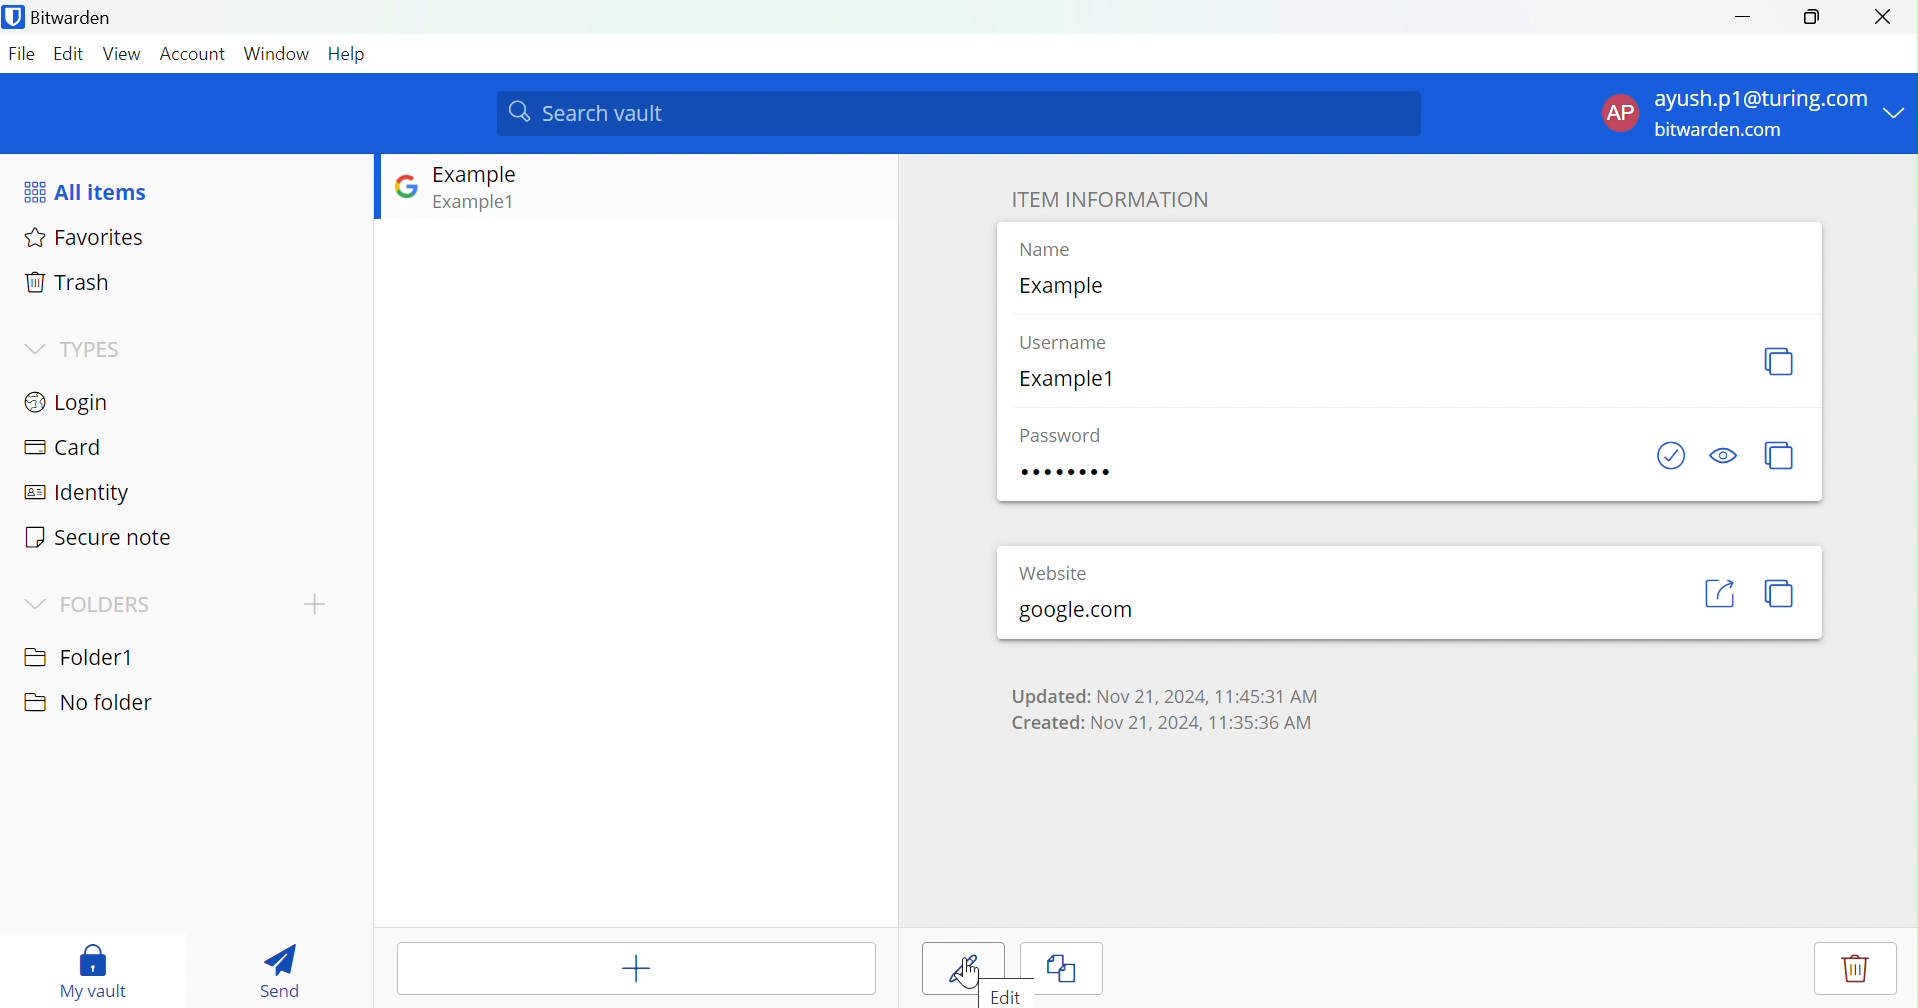 Image resolution: width=1918 pixels, height=1008 pixels. Describe the element at coordinates (87, 703) in the screenshot. I see `No folder` at that location.